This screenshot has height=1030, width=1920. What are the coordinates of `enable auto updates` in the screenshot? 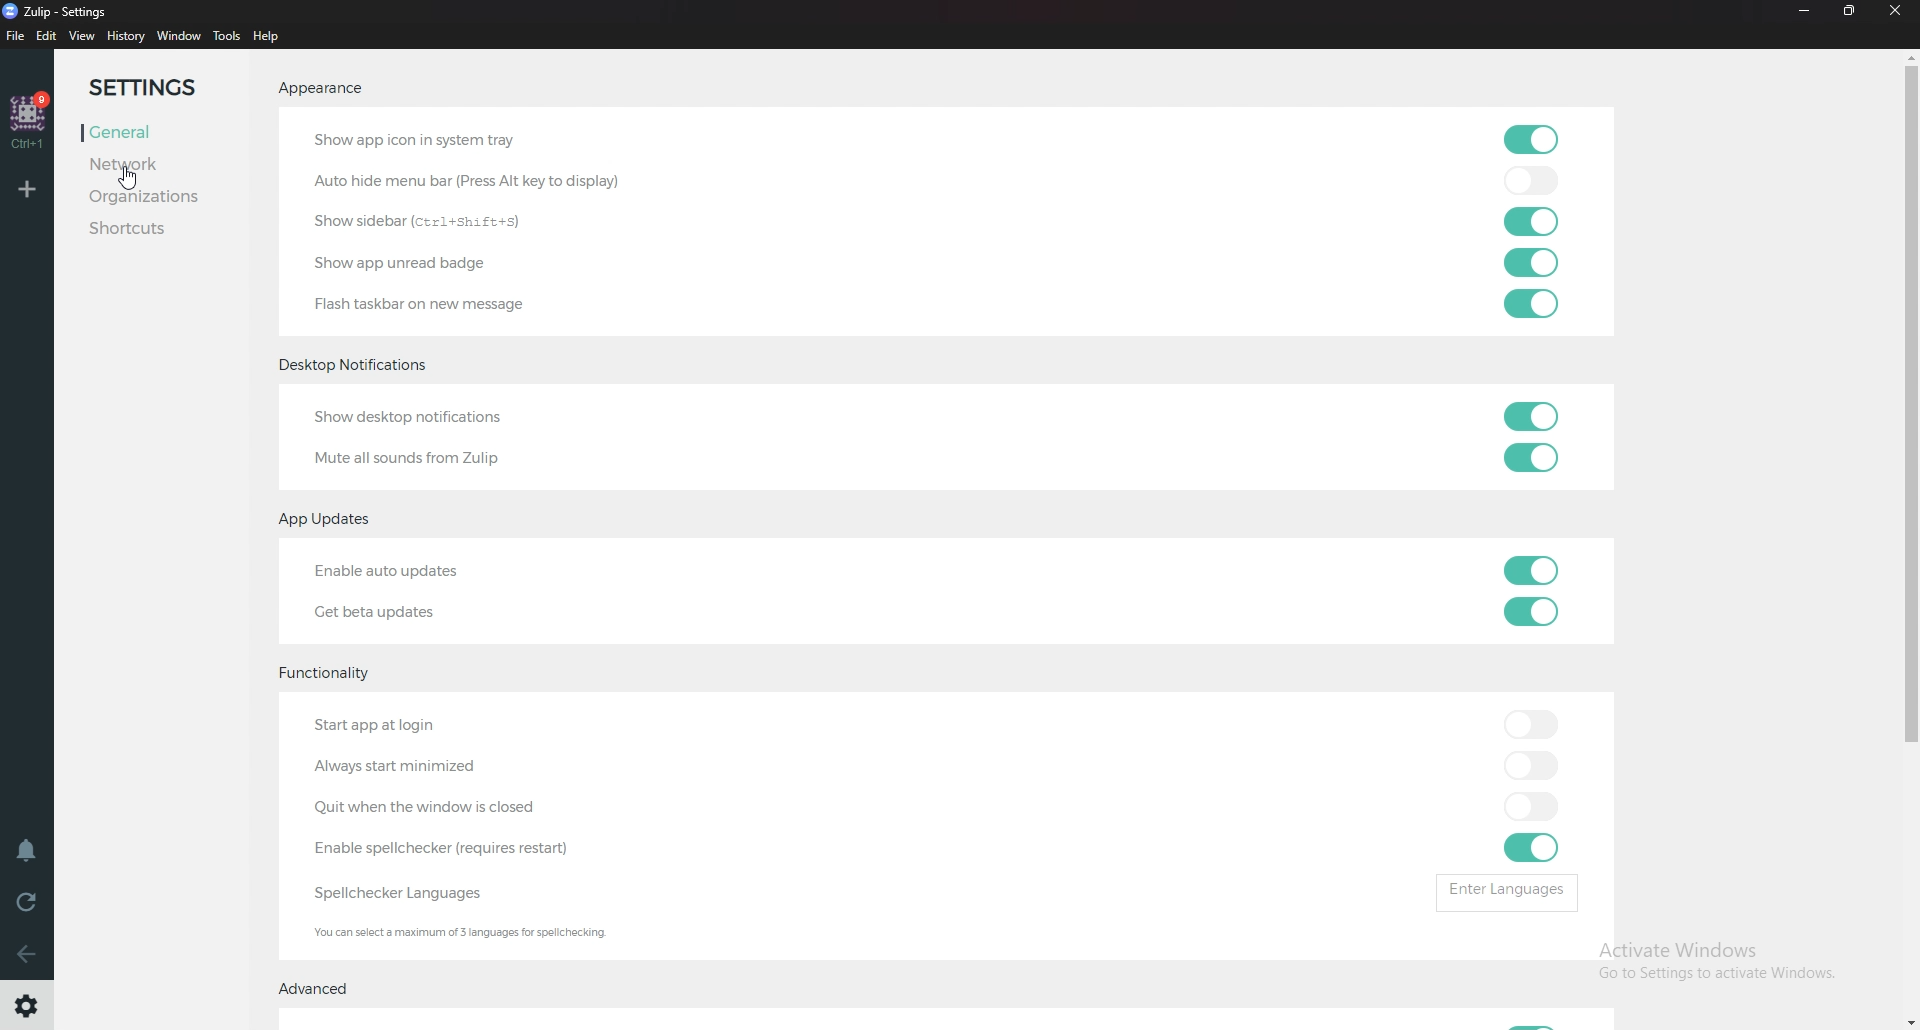 It's located at (441, 572).